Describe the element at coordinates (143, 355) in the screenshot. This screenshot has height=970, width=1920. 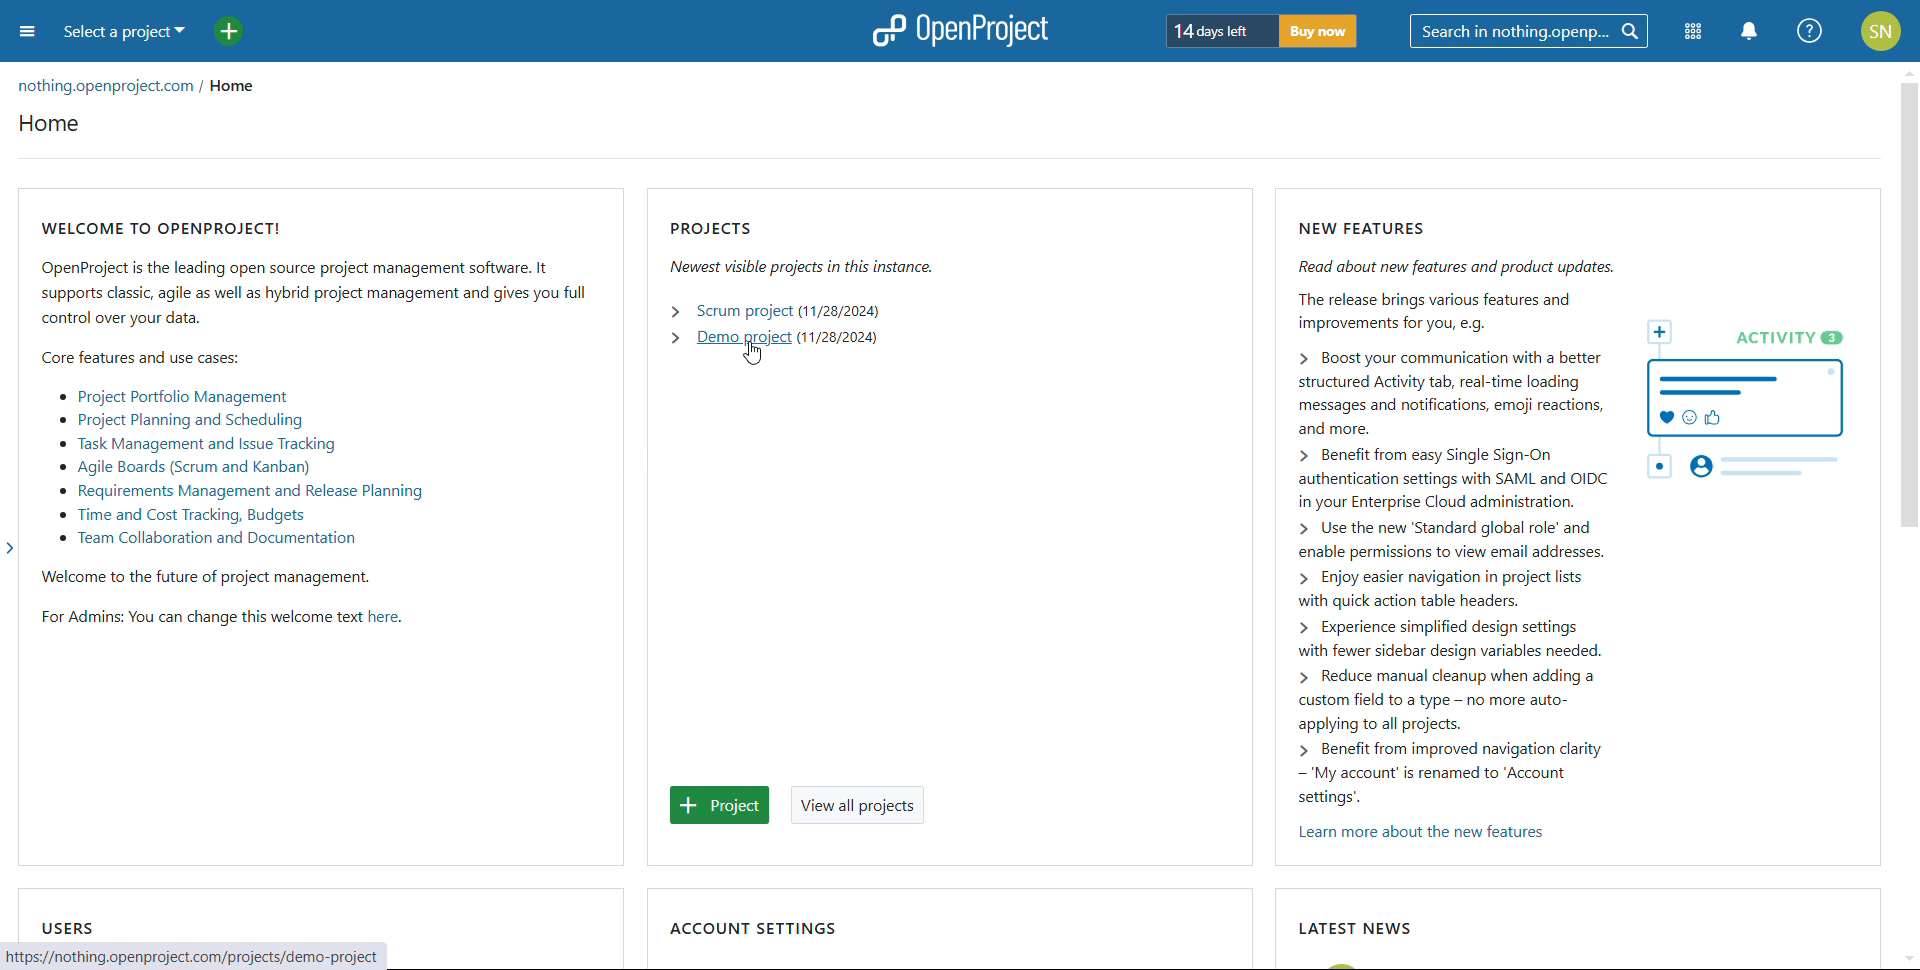
I see `core features and use cases` at that location.